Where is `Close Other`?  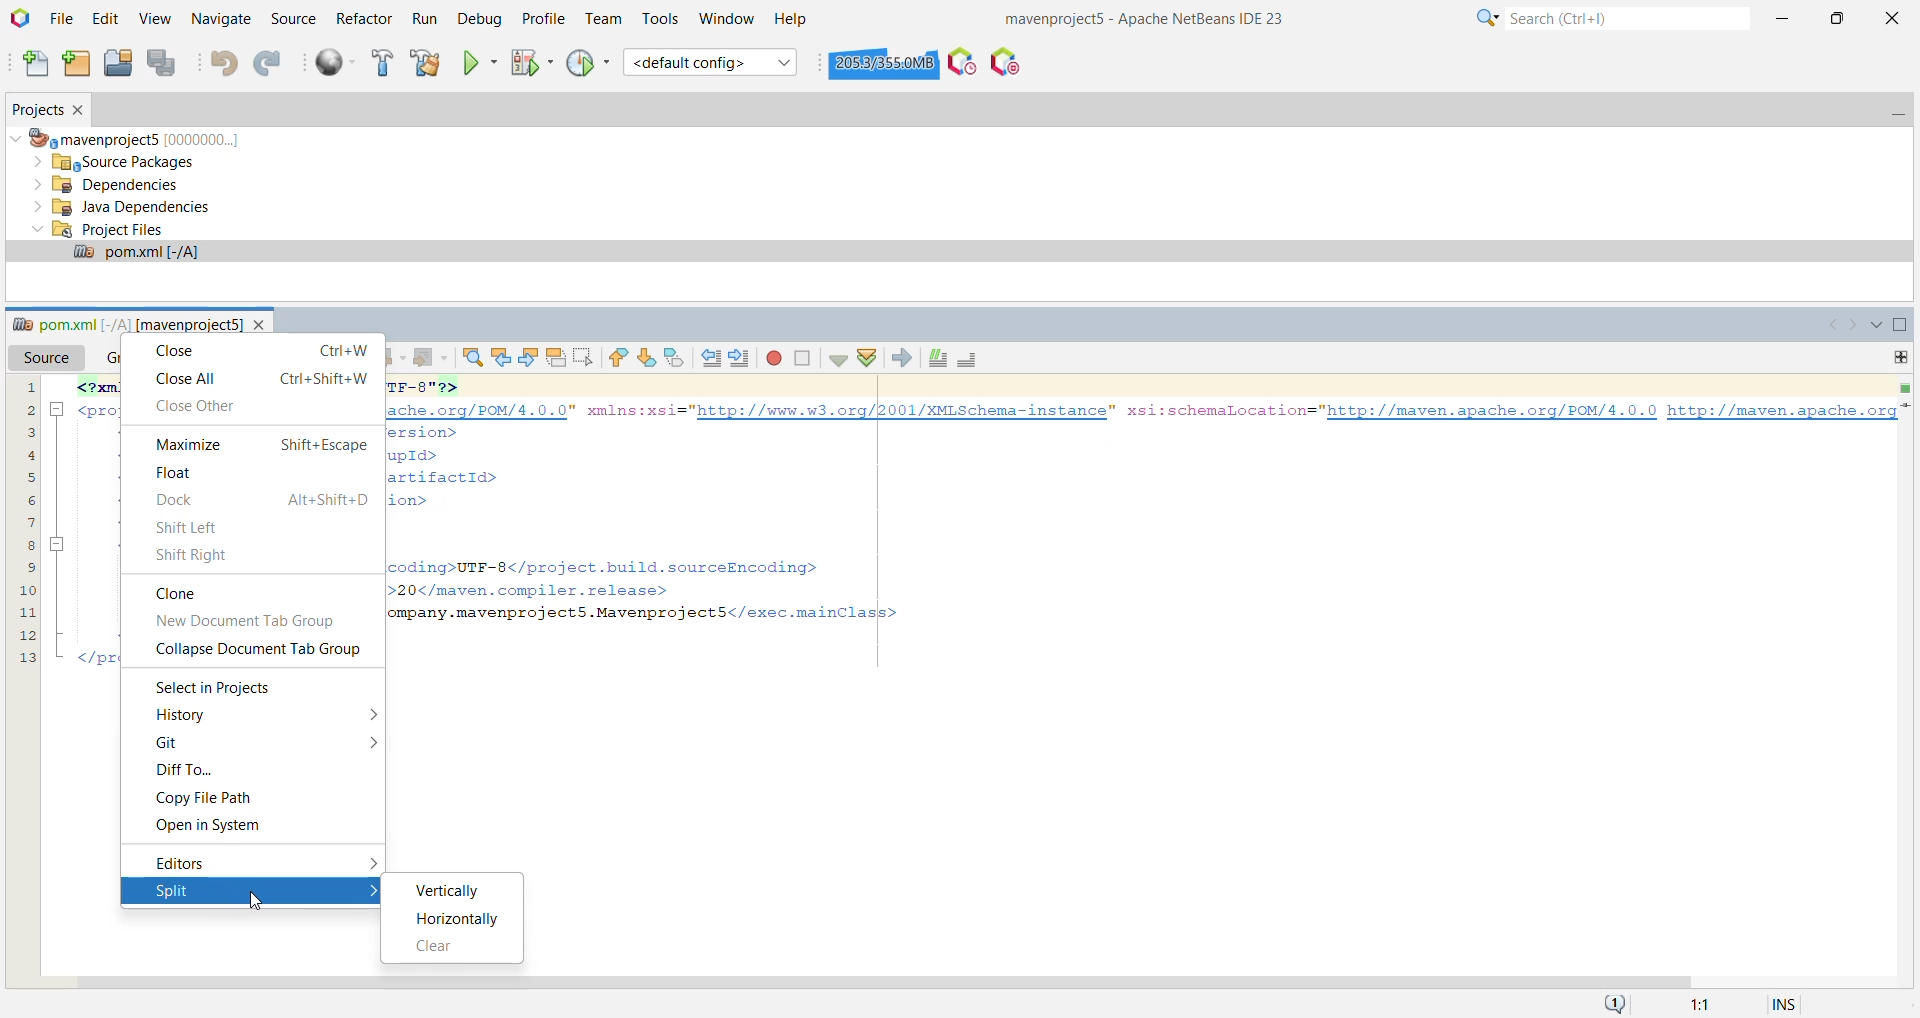
Close Other is located at coordinates (211, 406).